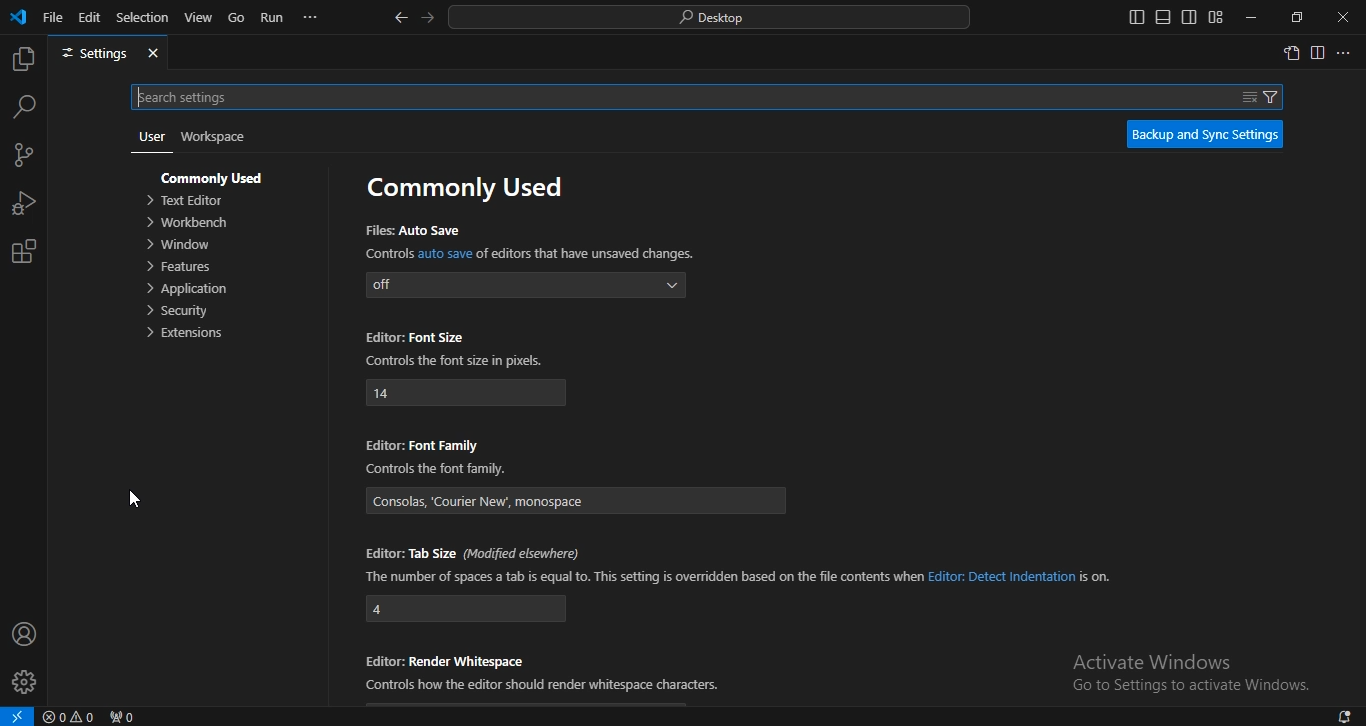 Image resolution: width=1366 pixels, height=726 pixels. Describe the element at coordinates (213, 139) in the screenshot. I see `workspace` at that location.